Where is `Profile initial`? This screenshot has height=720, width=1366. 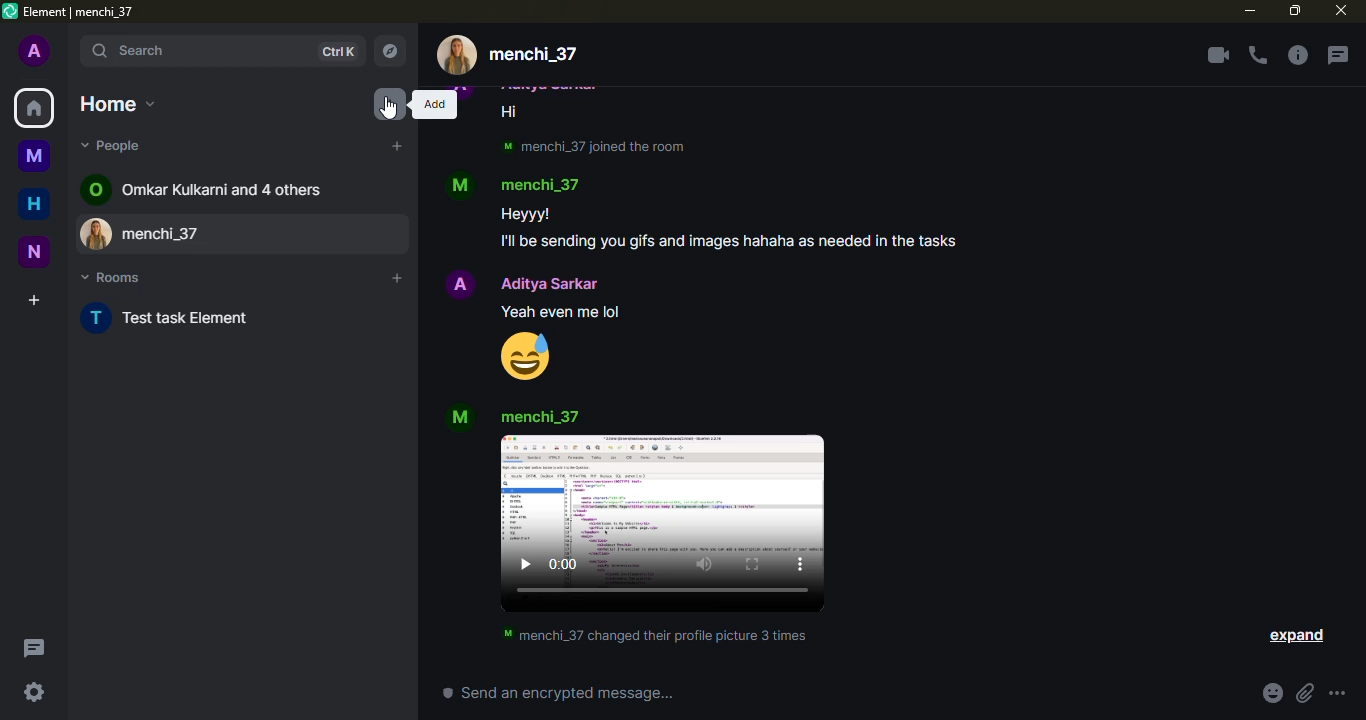 Profile initial is located at coordinates (461, 417).